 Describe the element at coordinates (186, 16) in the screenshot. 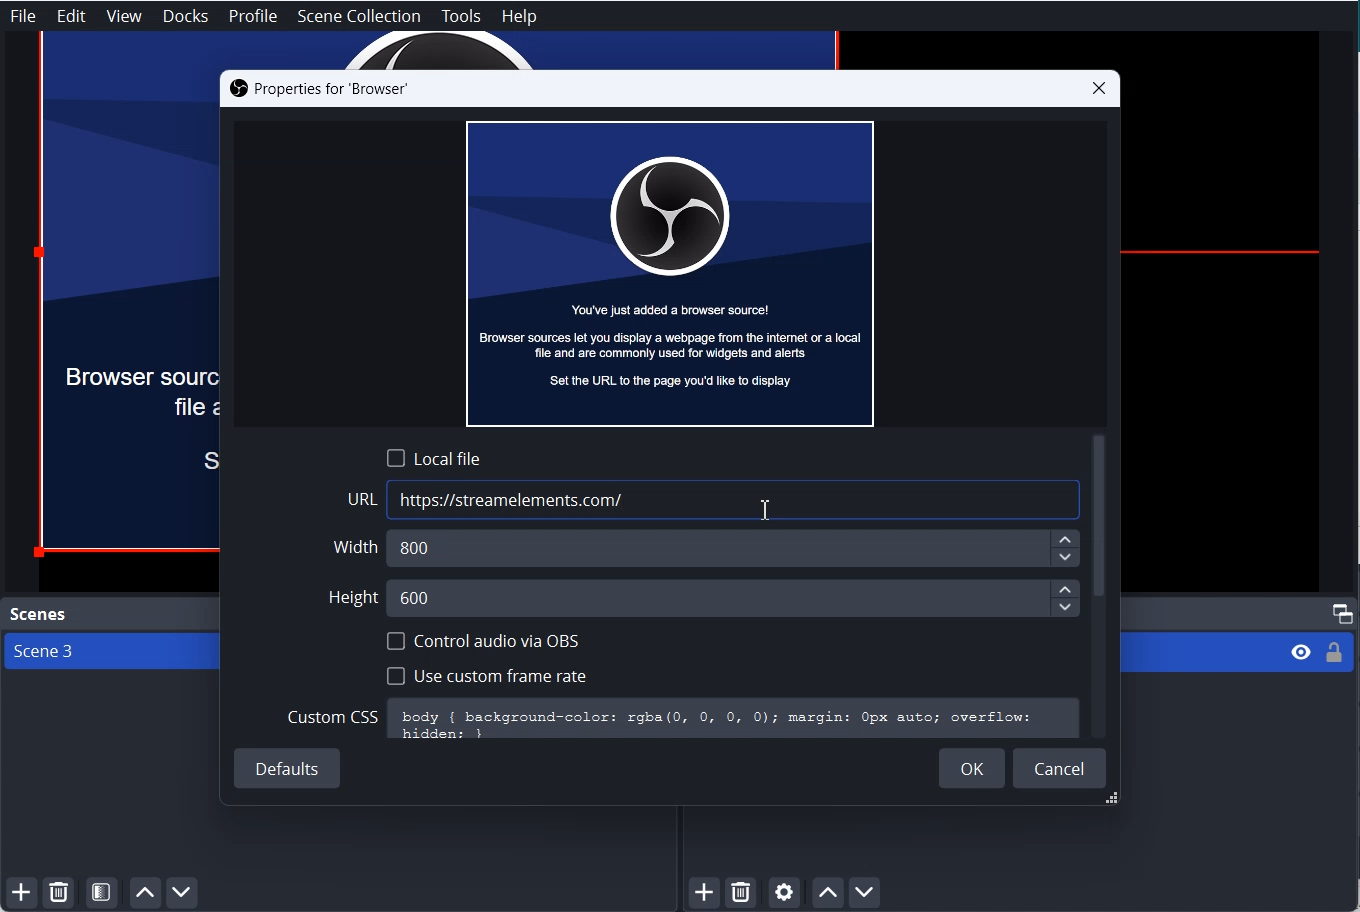

I see `Docks` at that location.